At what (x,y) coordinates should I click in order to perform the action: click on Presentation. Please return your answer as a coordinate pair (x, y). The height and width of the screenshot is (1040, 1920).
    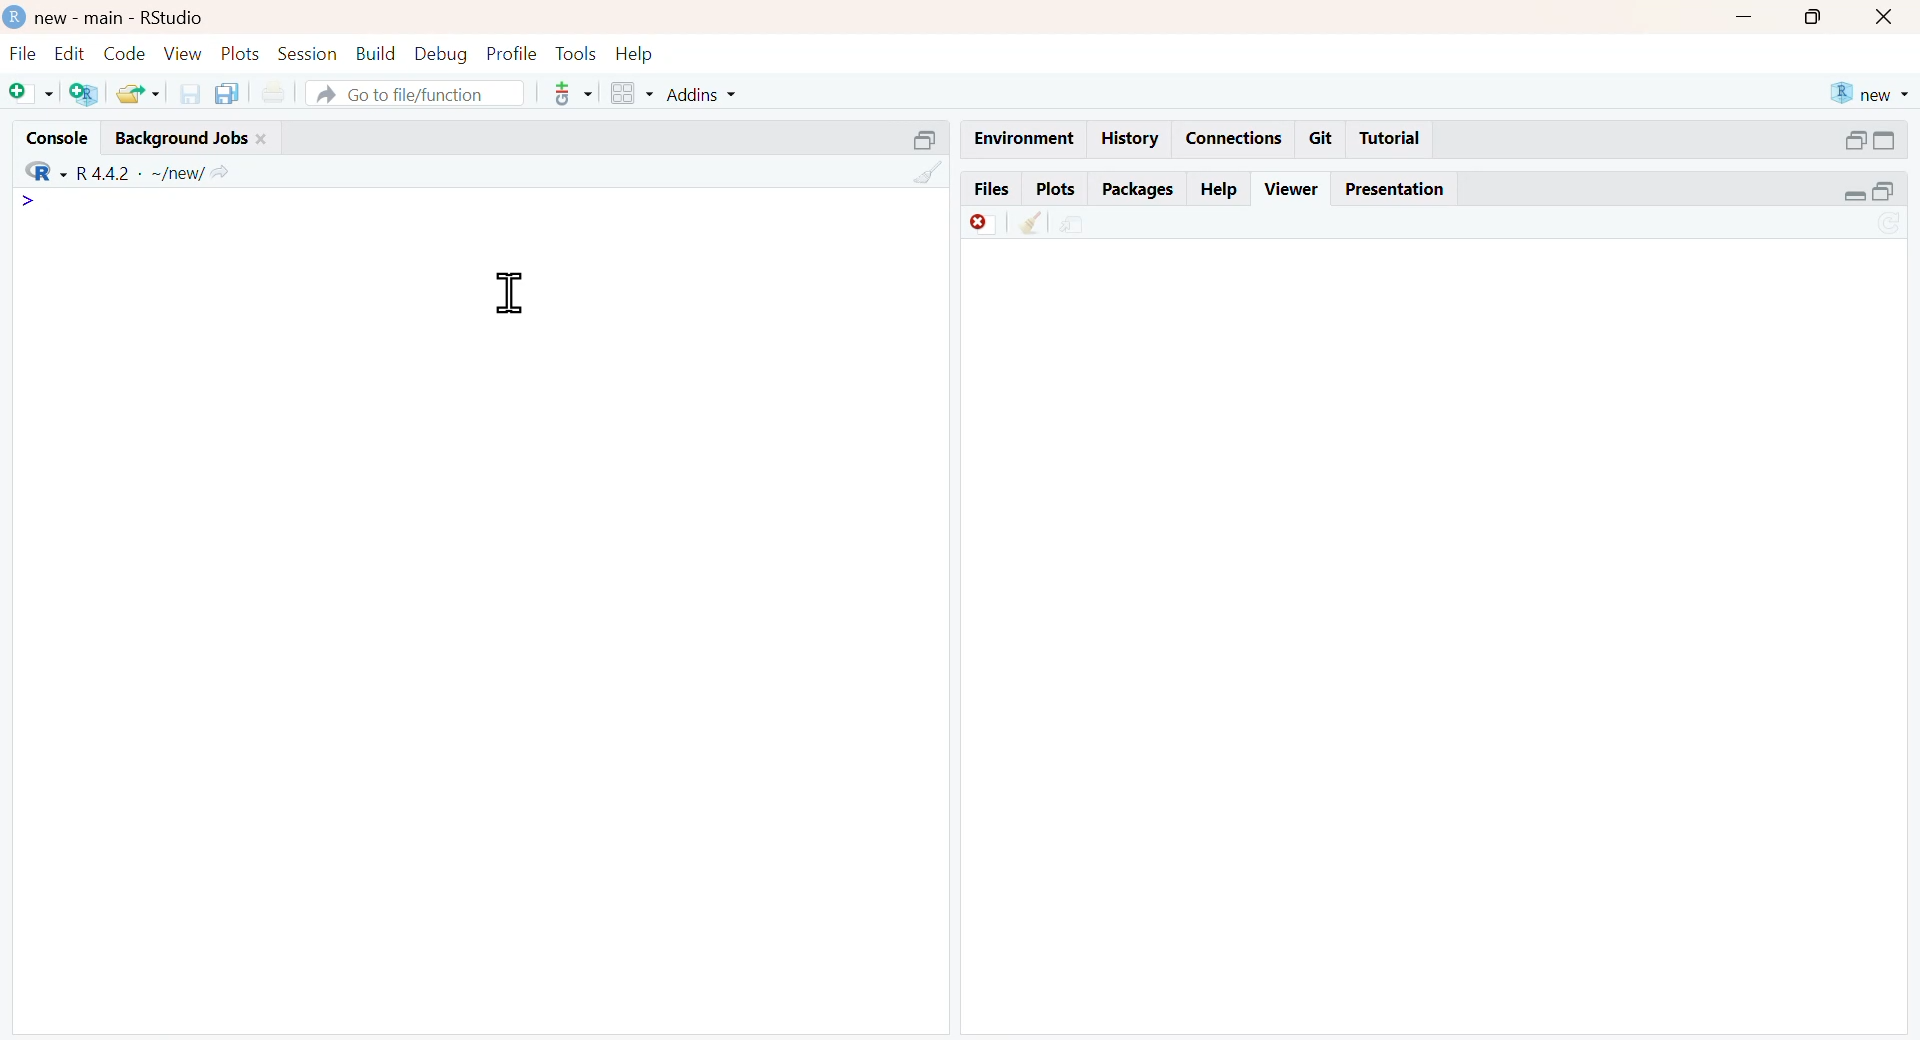
    Looking at the image, I should click on (1403, 189).